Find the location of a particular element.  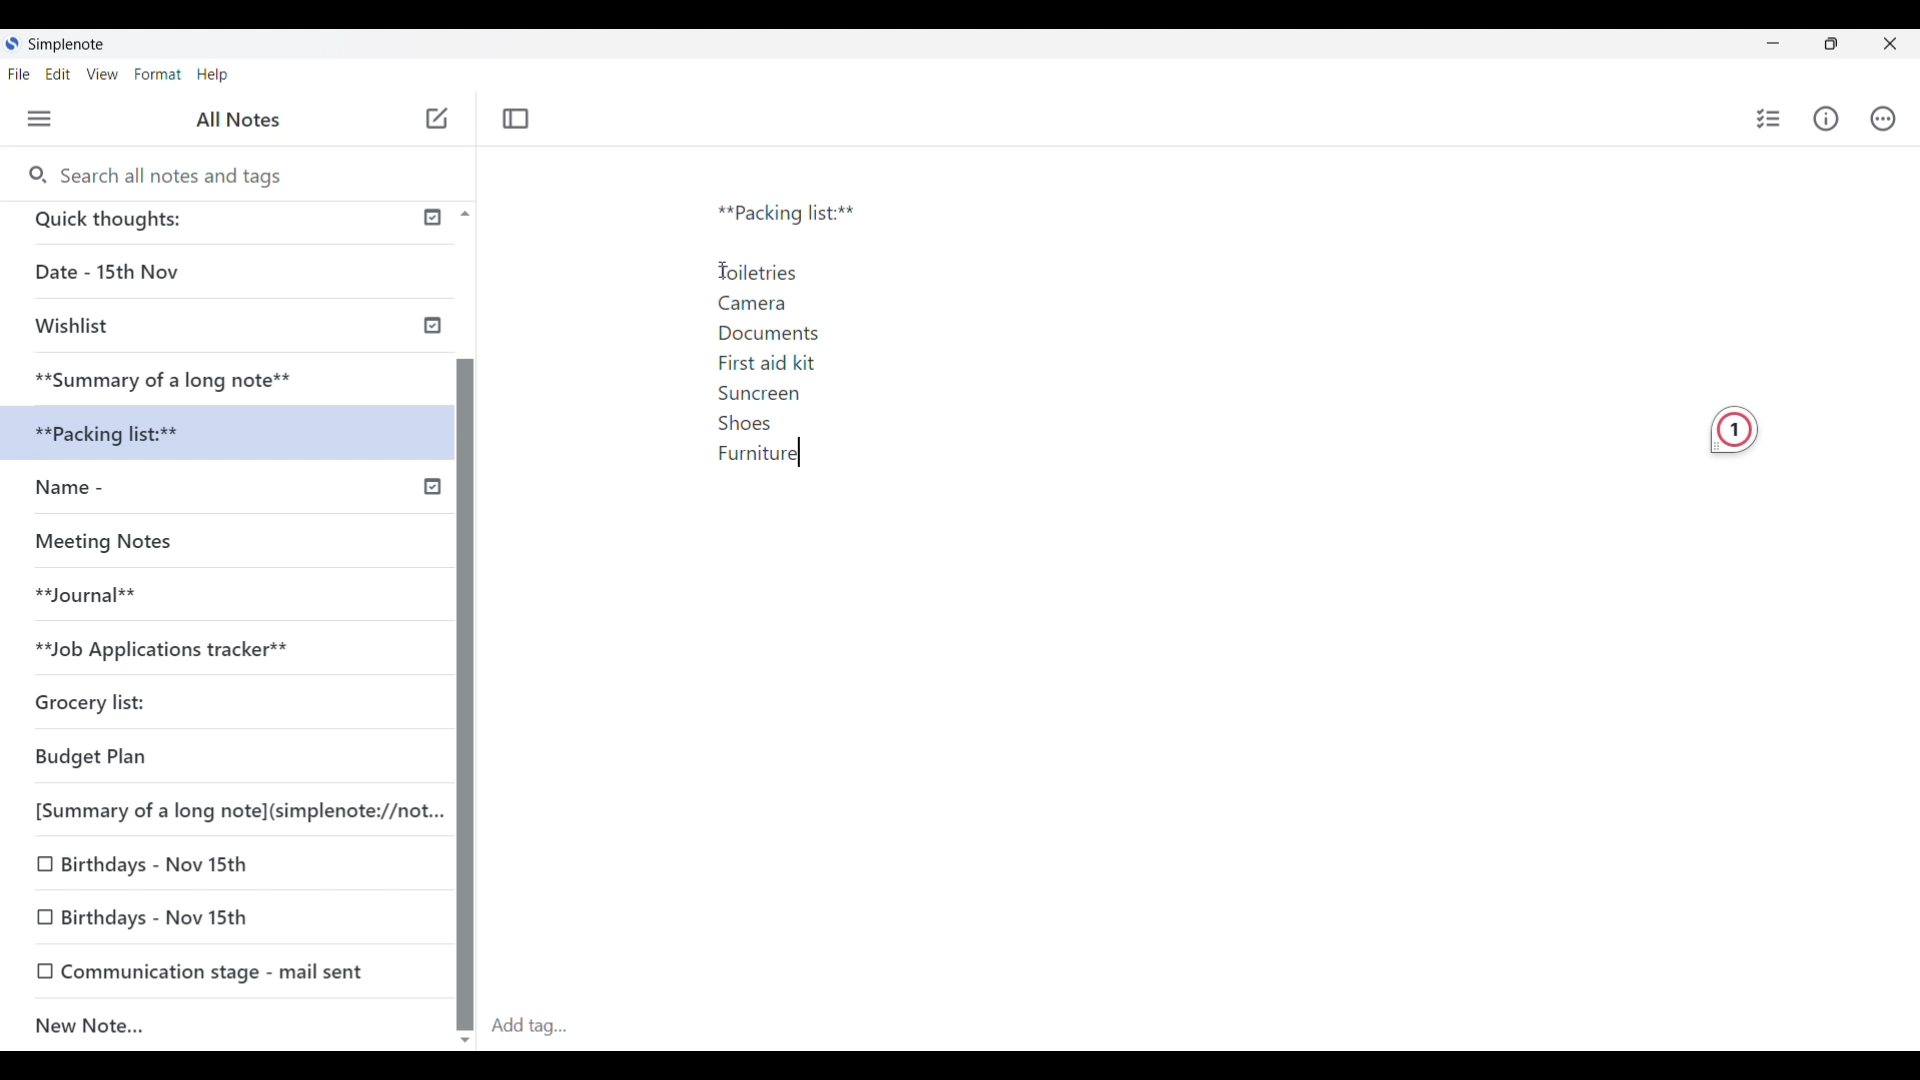

Grammarly extension is located at coordinates (1734, 430).